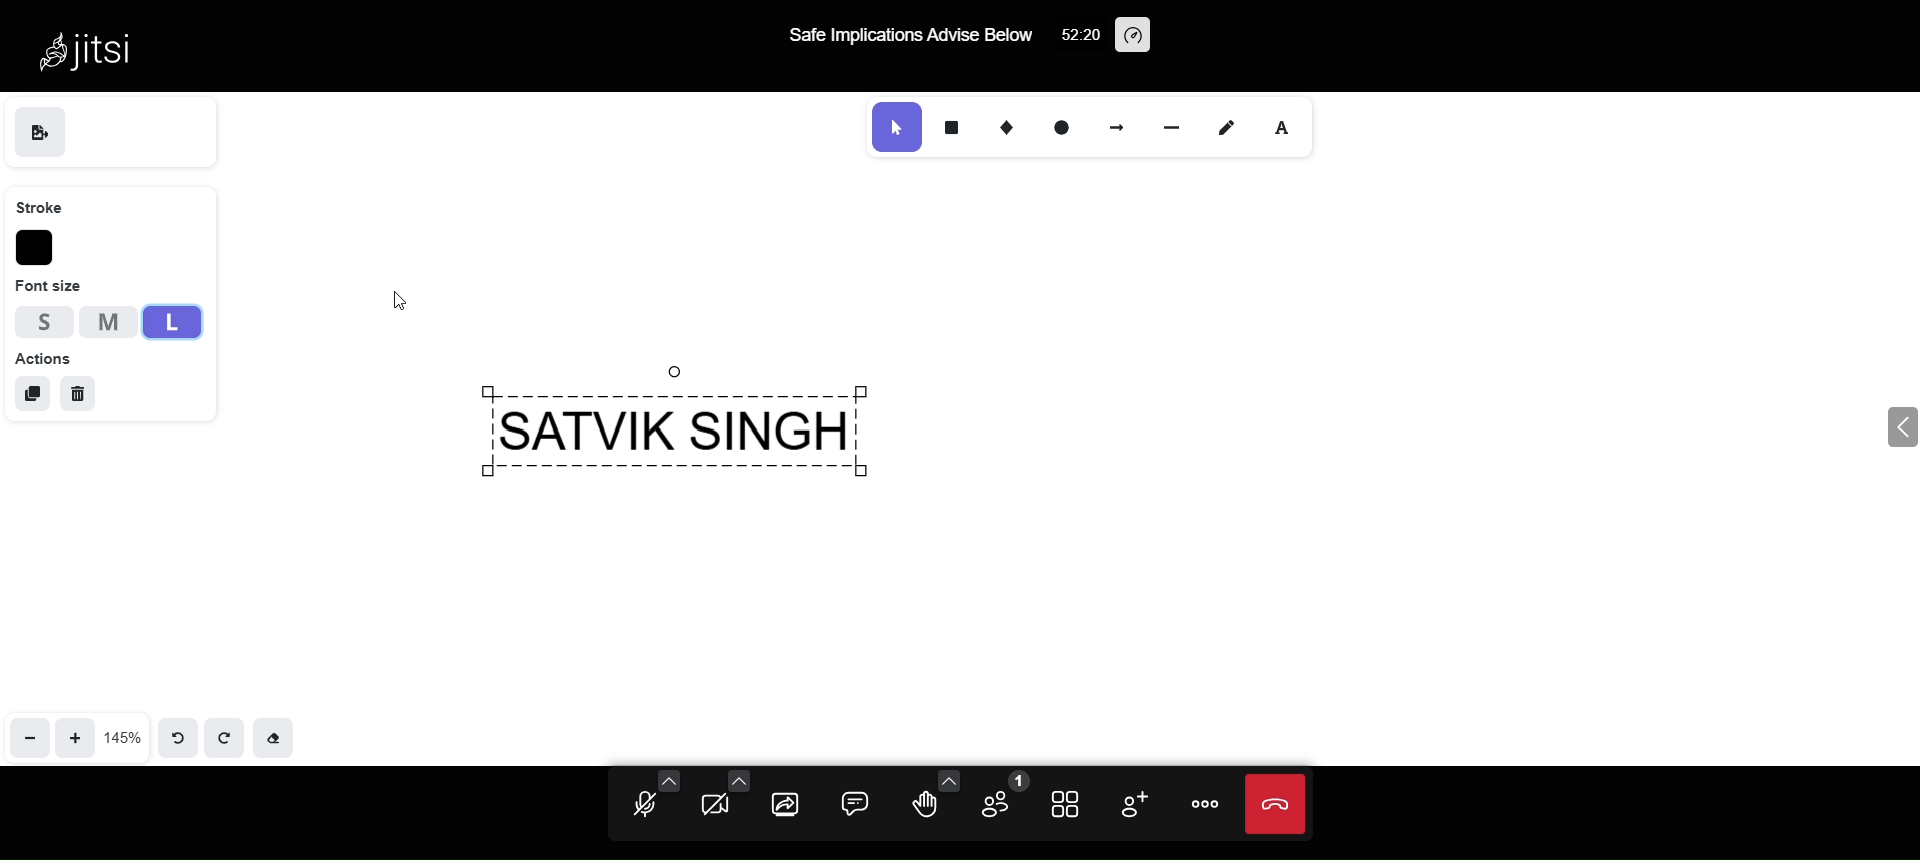  Describe the element at coordinates (1294, 128) in the screenshot. I see `font` at that location.